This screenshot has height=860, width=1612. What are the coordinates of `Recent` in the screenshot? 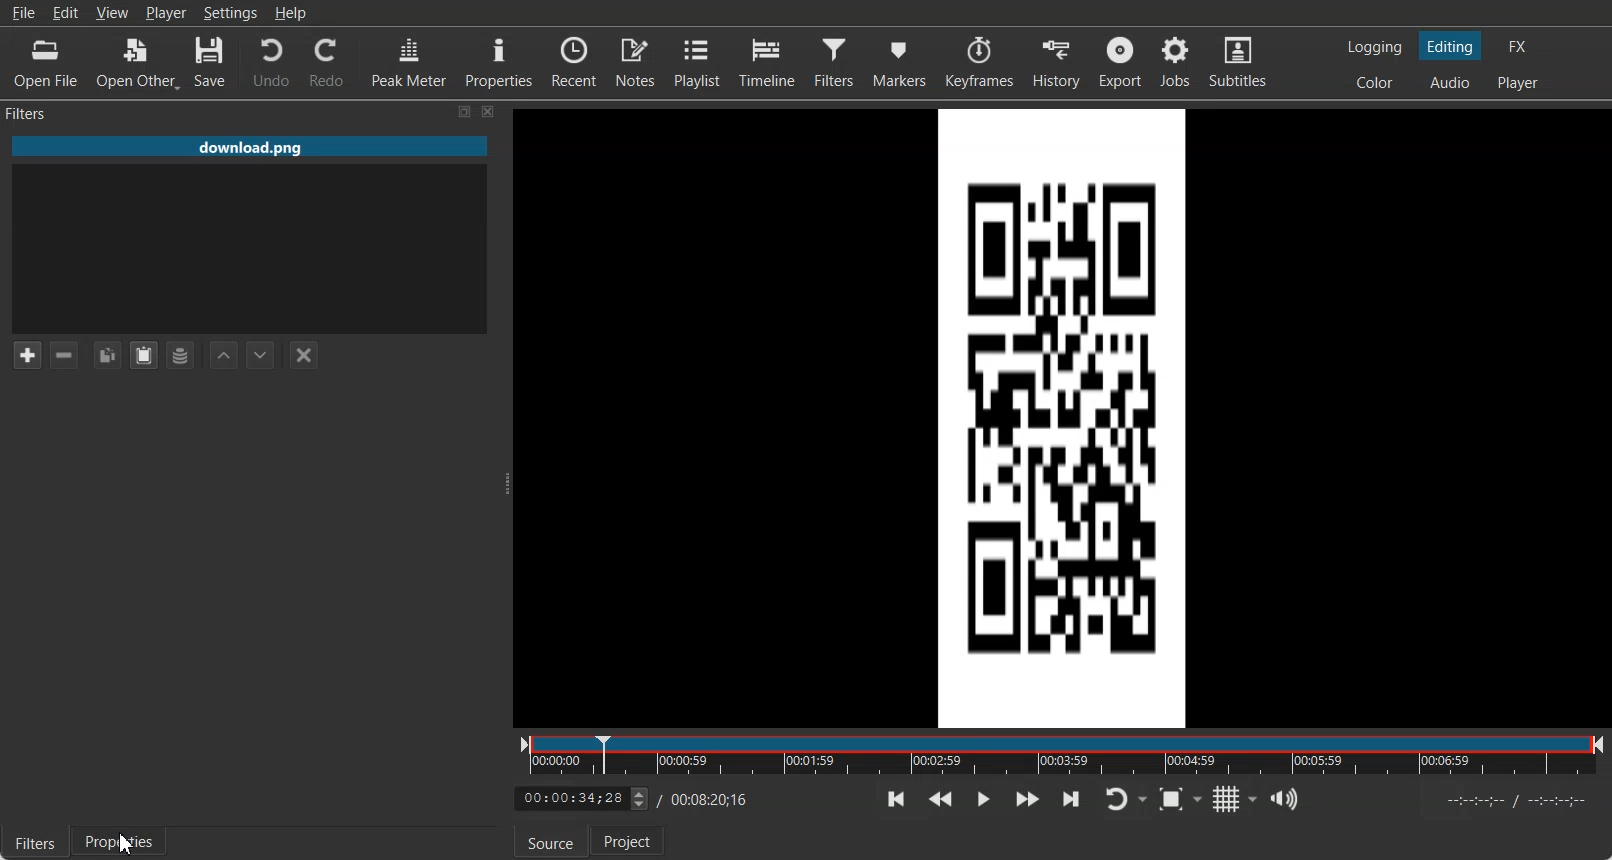 It's located at (574, 61).